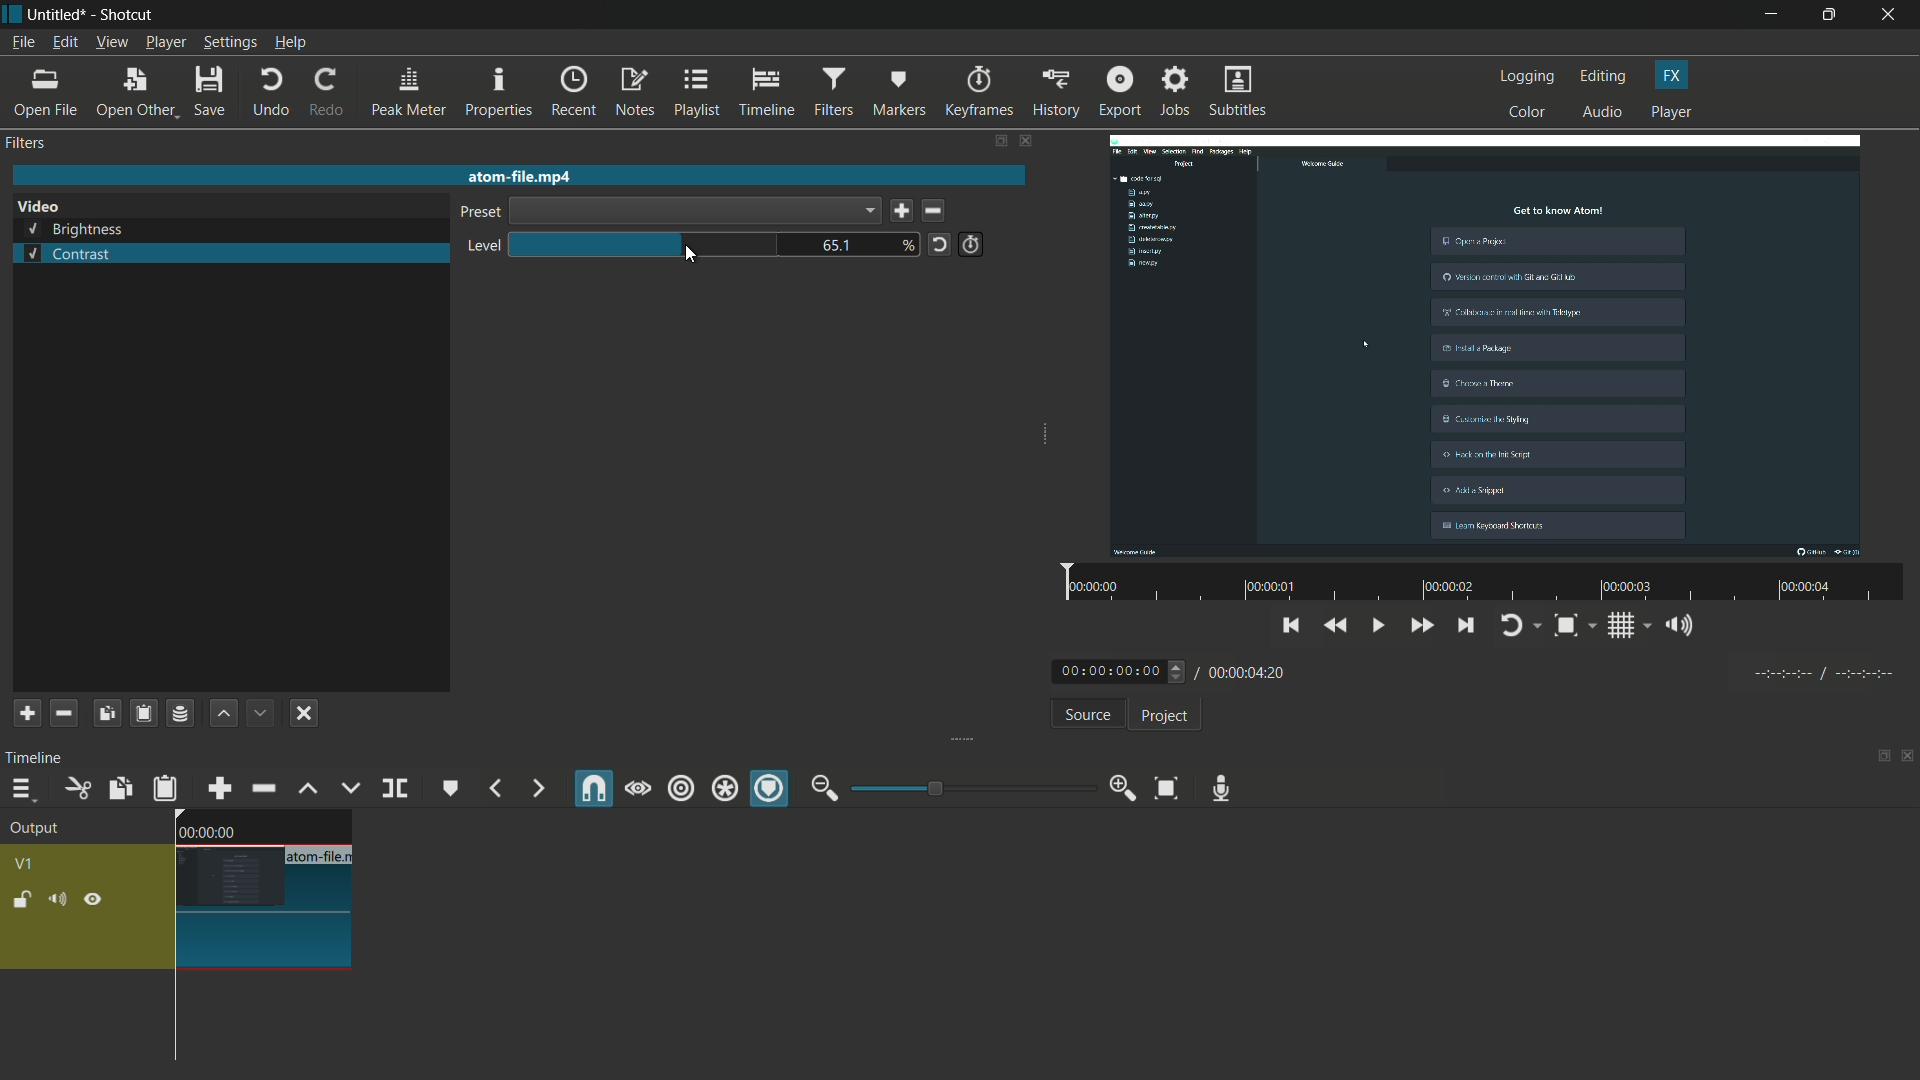 This screenshot has height=1080, width=1920. What do you see at coordinates (595, 789) in the screenshot?
I see `snap` at bounding box center [595, 789].